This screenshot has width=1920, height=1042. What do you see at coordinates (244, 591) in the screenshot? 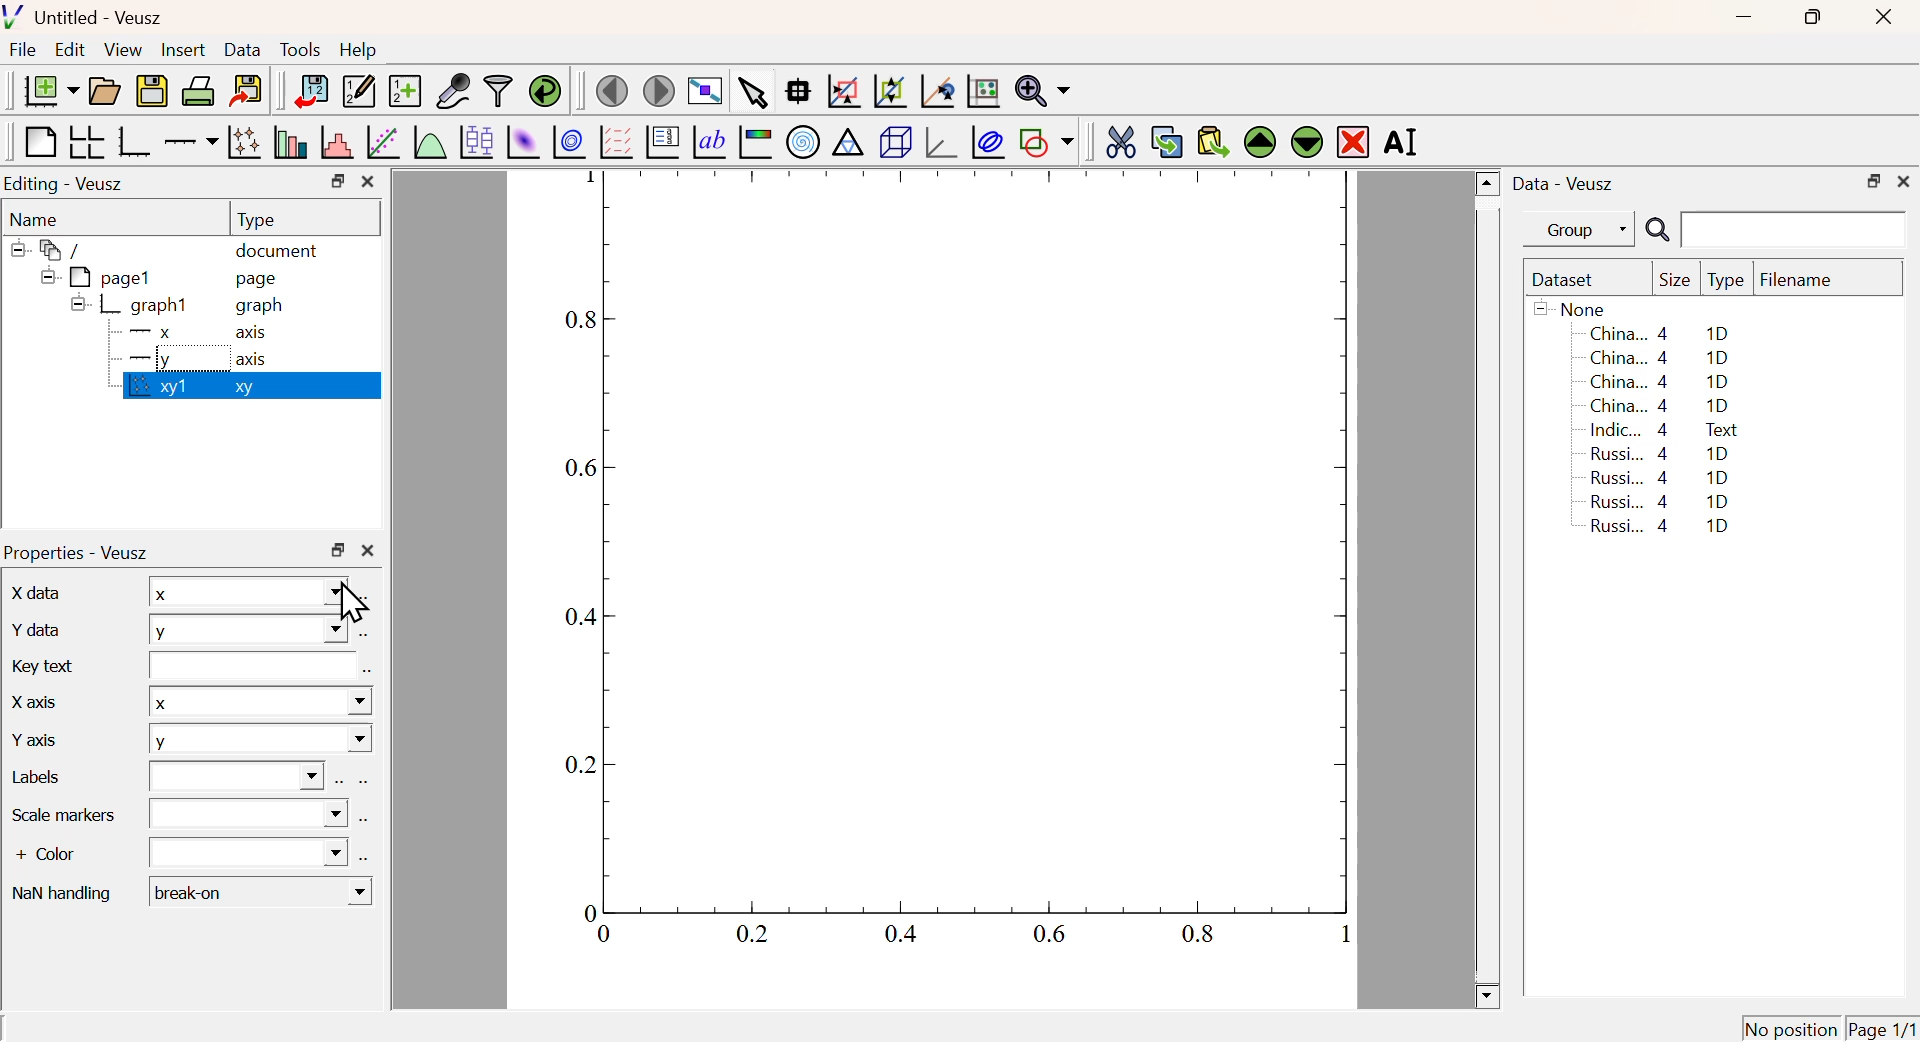
I see `x` at bounding box center [244, 591].